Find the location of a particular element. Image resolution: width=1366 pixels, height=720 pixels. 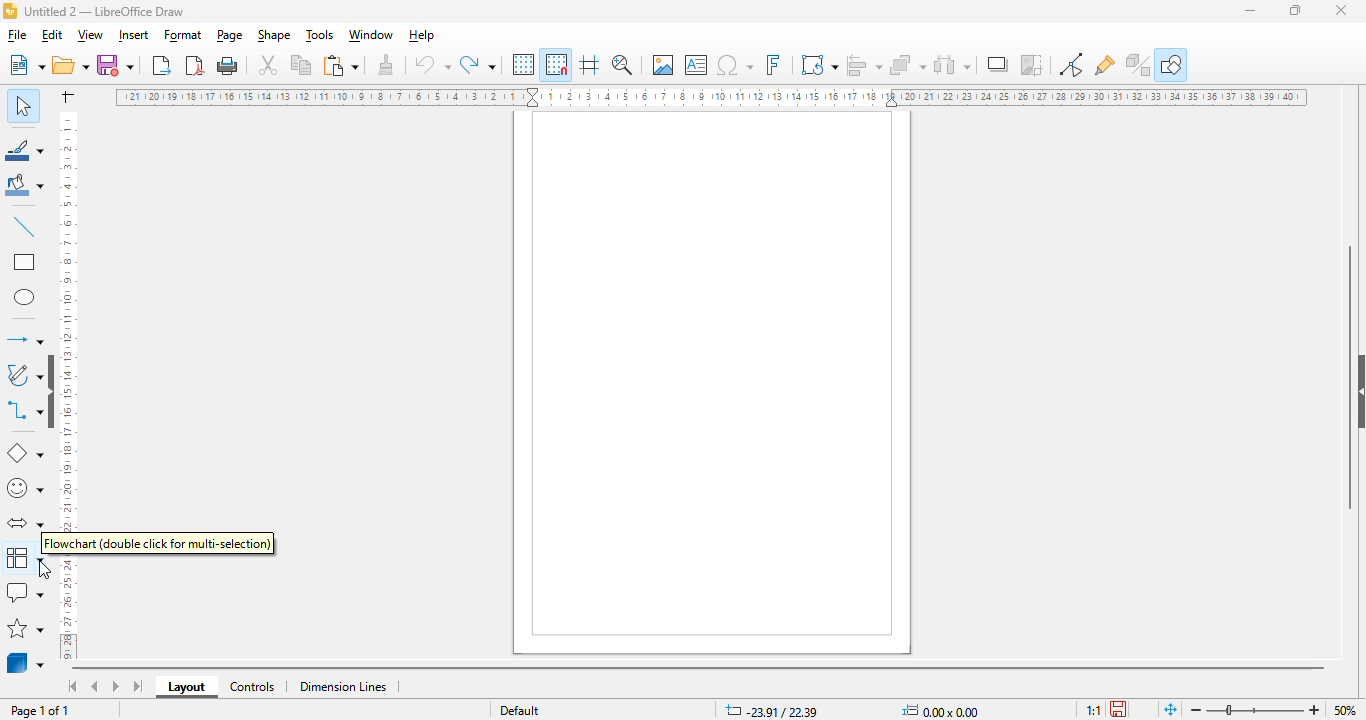

toggle extrusion is located at coordinates (1138, 64).